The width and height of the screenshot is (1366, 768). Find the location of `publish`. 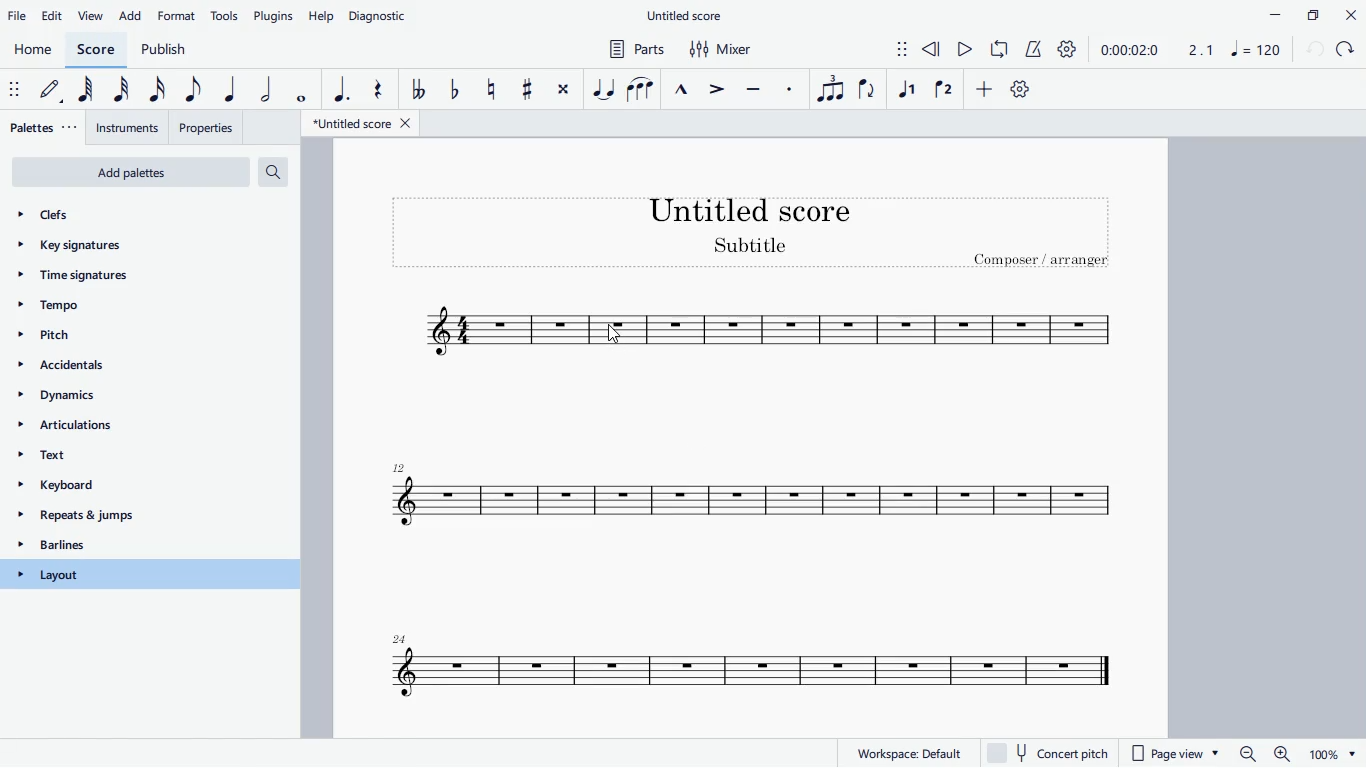

publish is located at coordinates (163, 48).